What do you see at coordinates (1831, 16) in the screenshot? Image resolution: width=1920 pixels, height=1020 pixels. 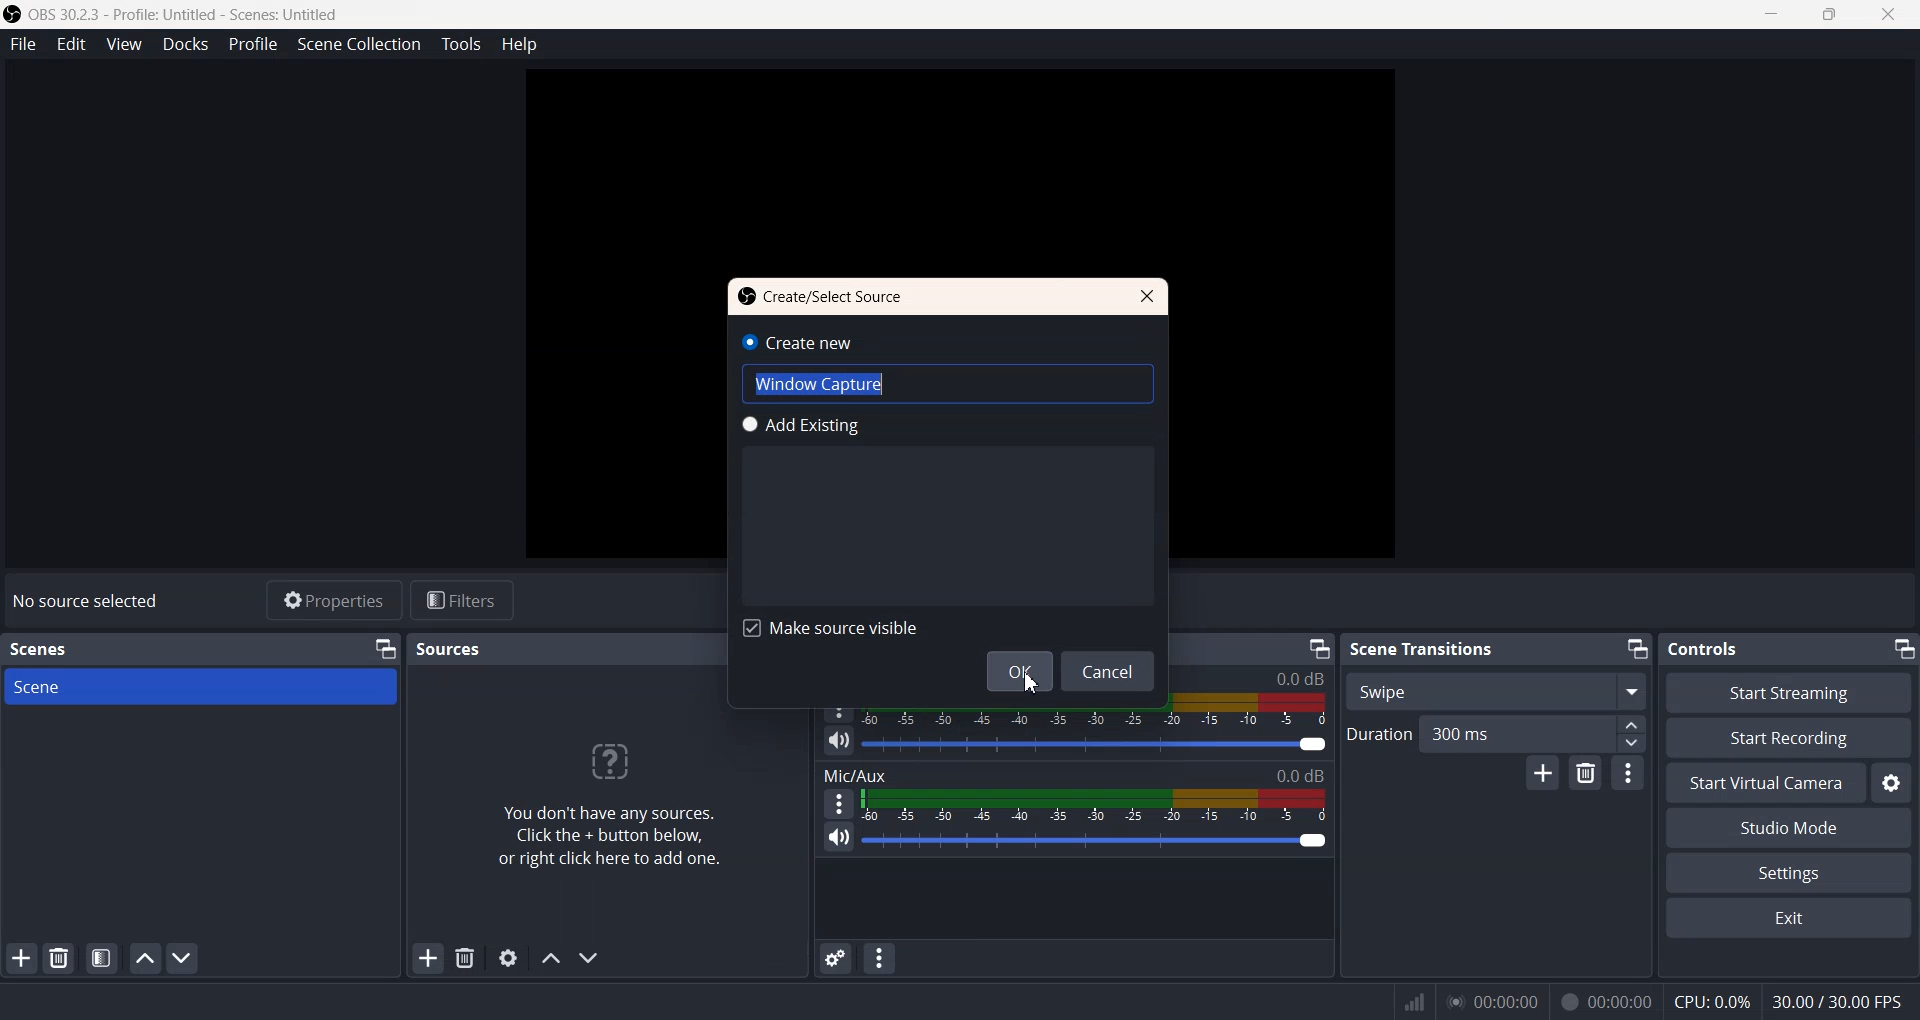 I see `Maximize` at bounding box center [1831, 16].